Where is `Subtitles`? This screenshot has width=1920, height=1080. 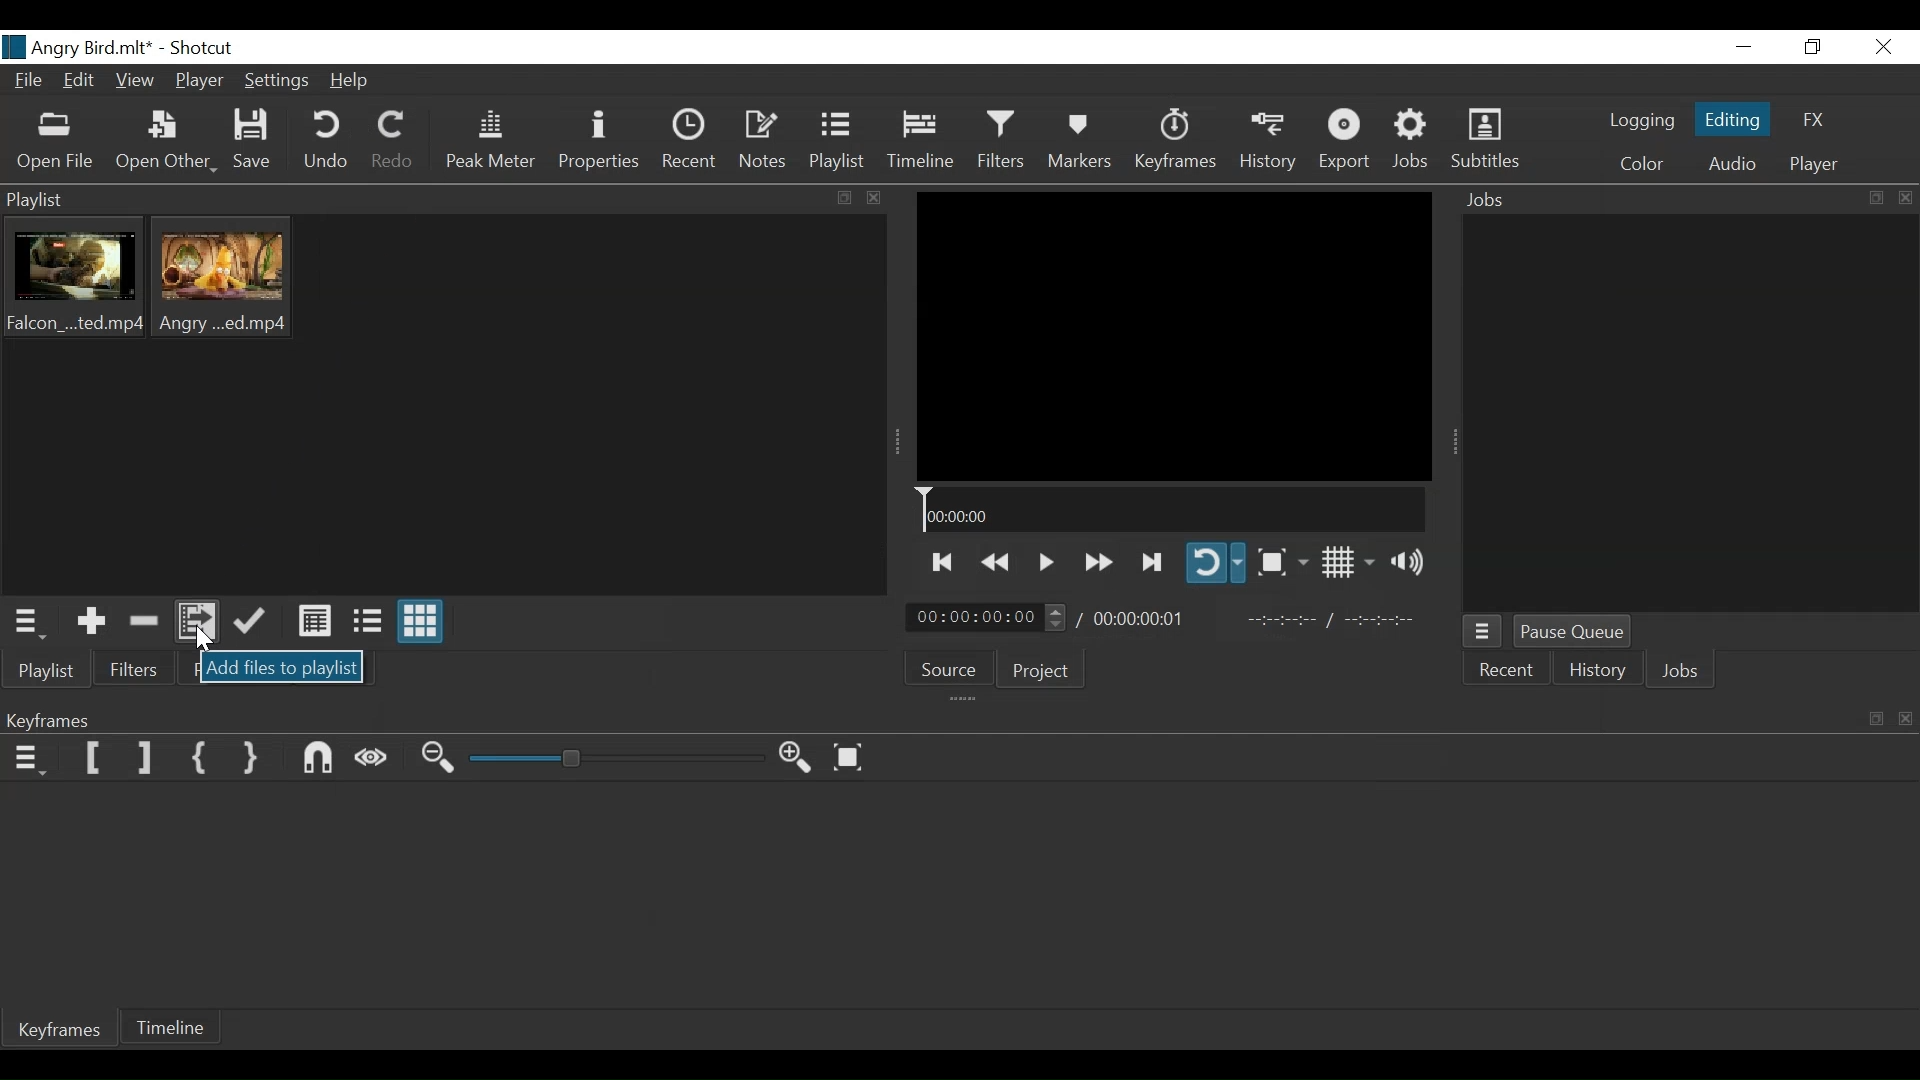 Subtitles is located at coordinates (1493, 140).